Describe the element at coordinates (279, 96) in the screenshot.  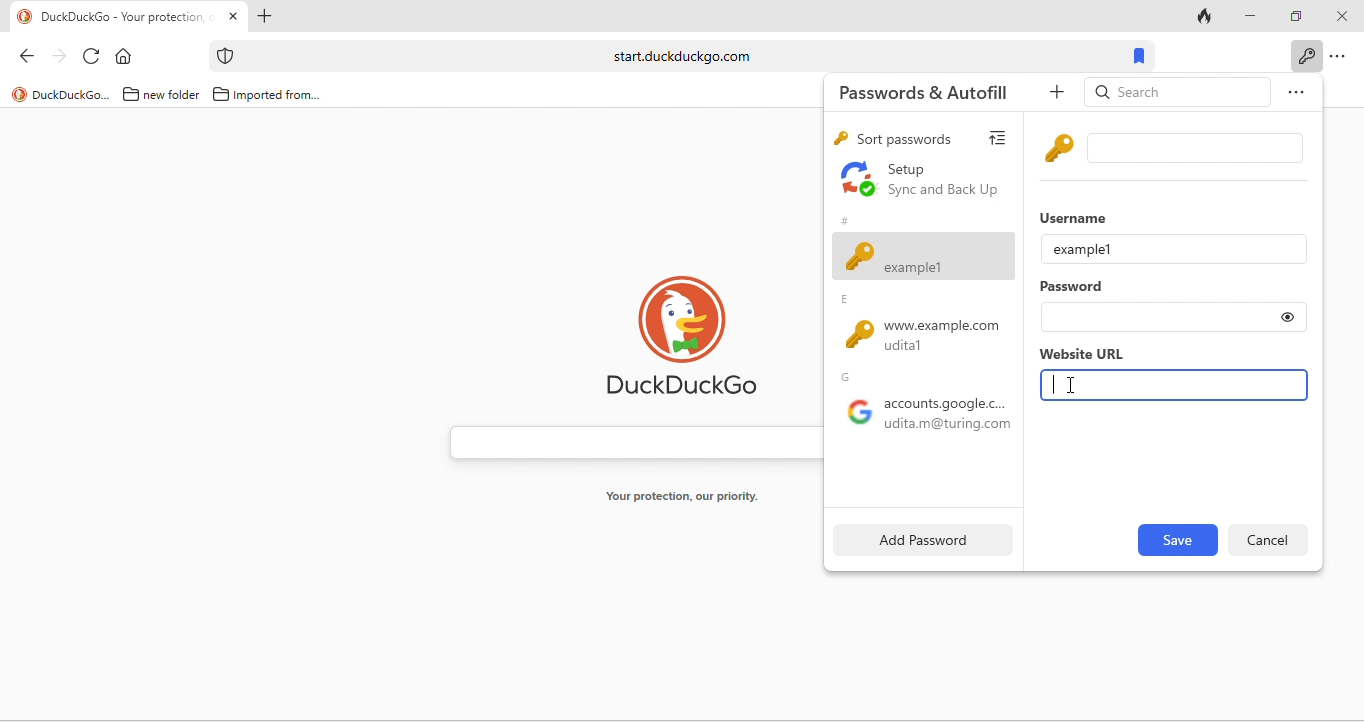
I see `imported from` at that location.